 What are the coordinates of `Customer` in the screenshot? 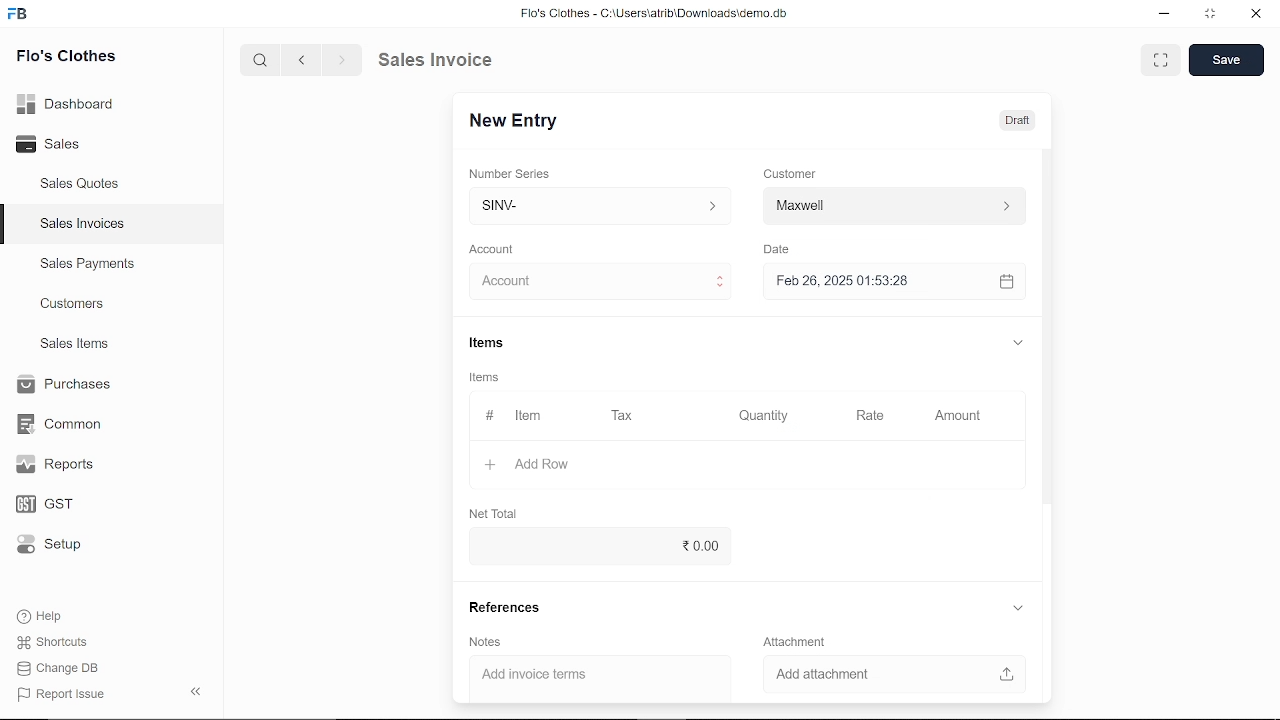 It's located at (894, 205).